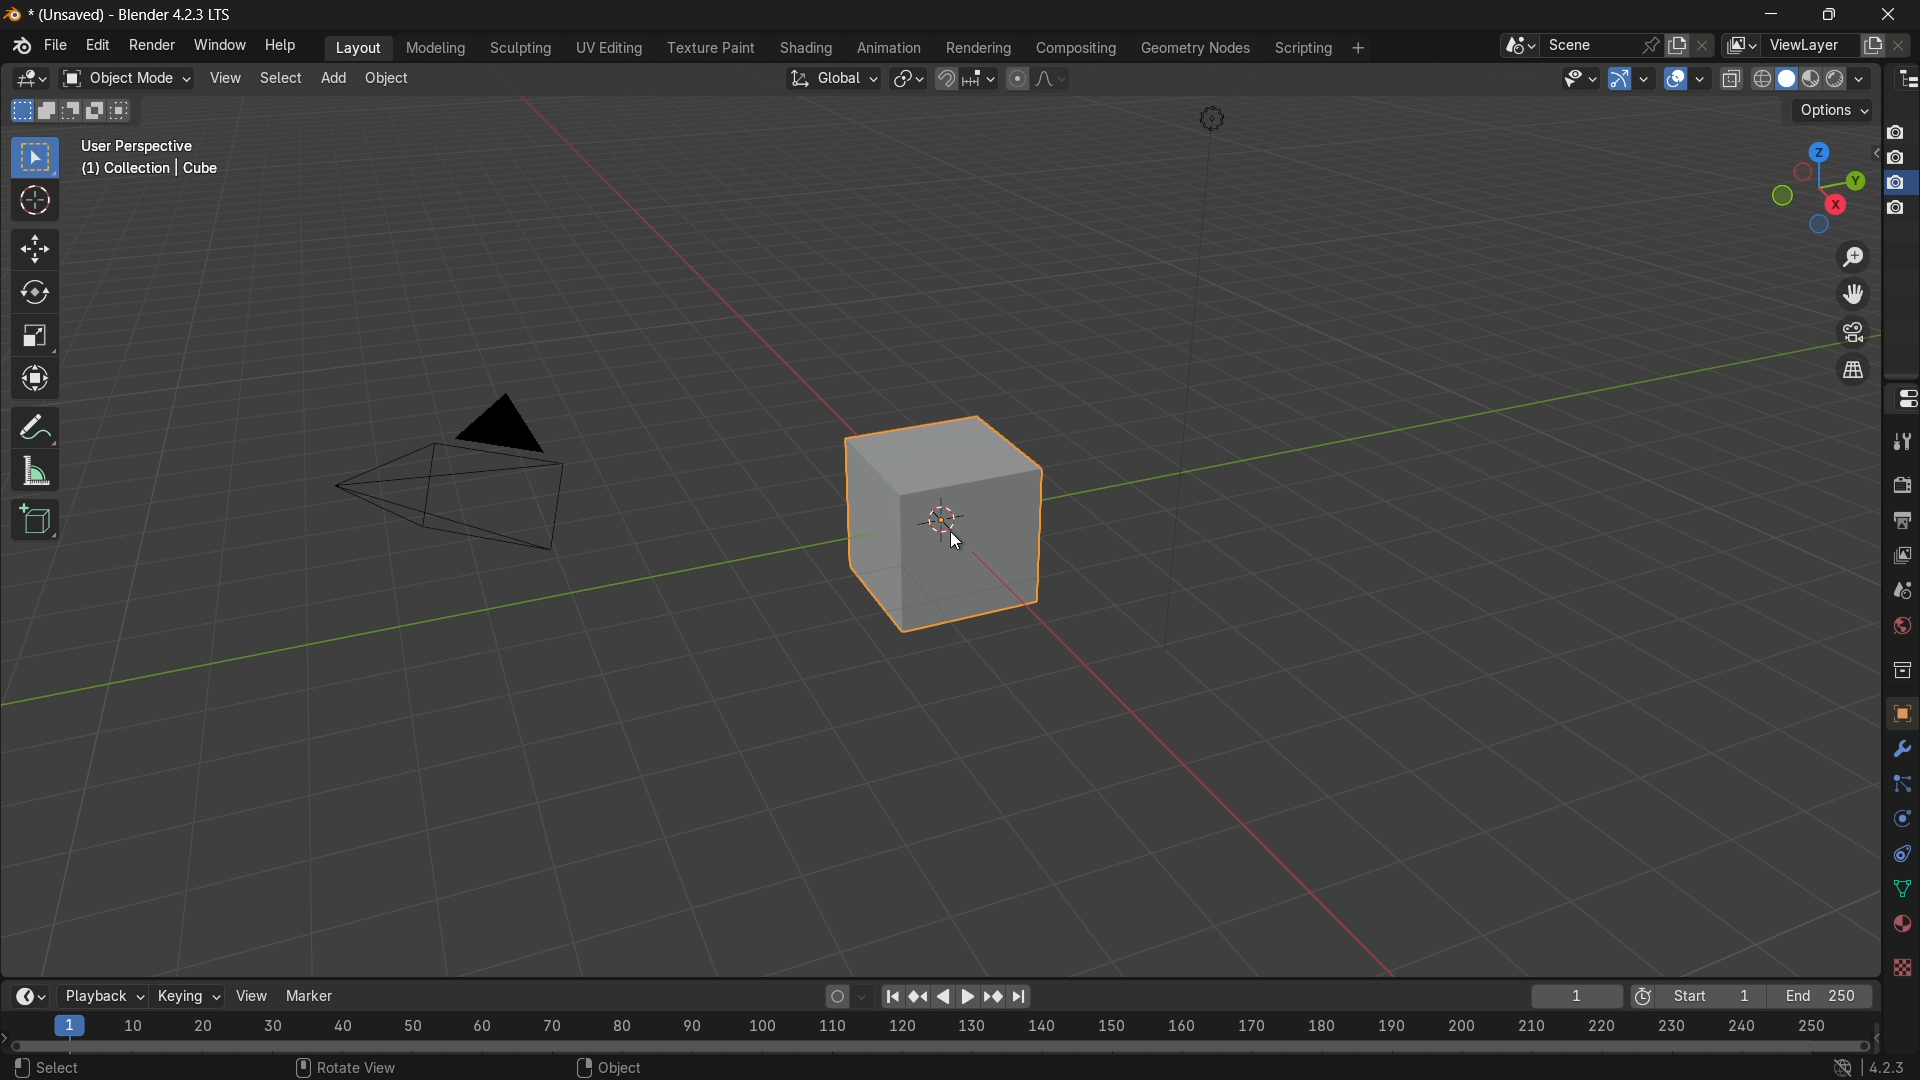  What do you see at coordinates (49, 112) in the screenshot?
I see `extend existing selection` at bounding box center [49, 112].